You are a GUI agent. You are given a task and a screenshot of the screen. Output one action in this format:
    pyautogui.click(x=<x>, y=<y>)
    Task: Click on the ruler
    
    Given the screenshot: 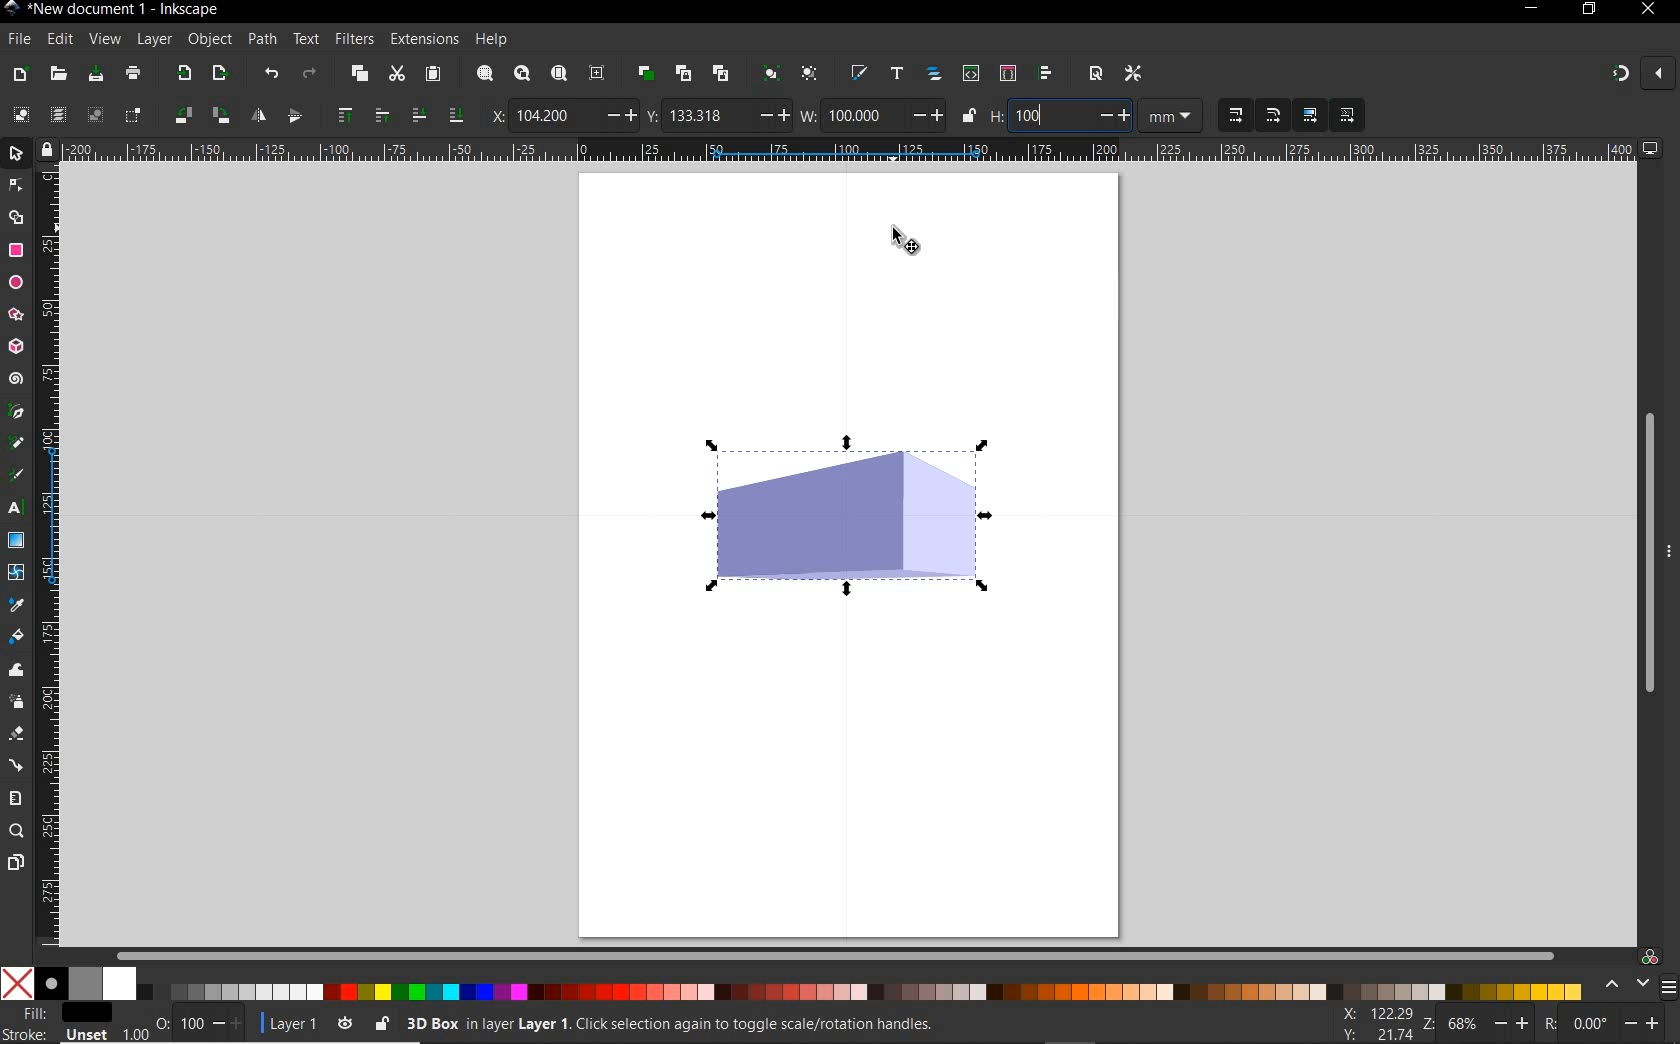 What is the action you would take?
    pyautogui.click(x=848, y=150)
    